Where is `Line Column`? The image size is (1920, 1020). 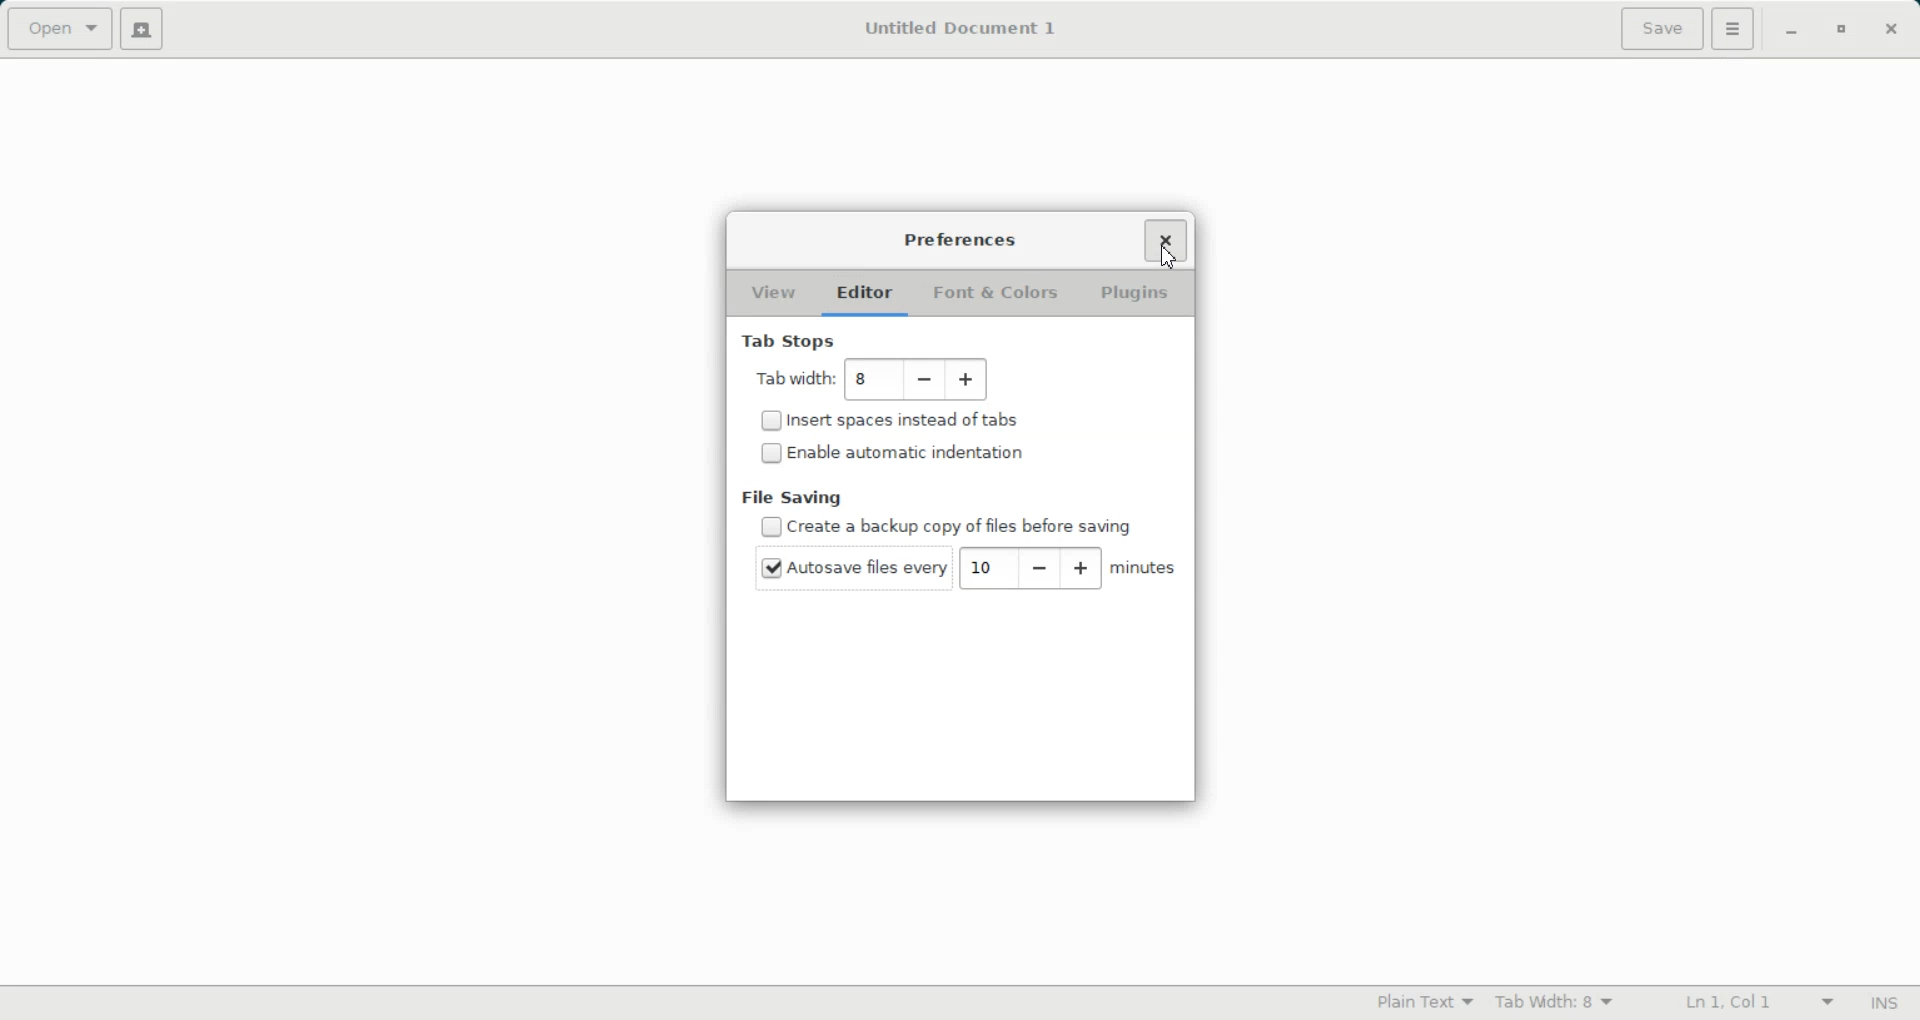
Line Column is located at coordinates (1754, 1004).